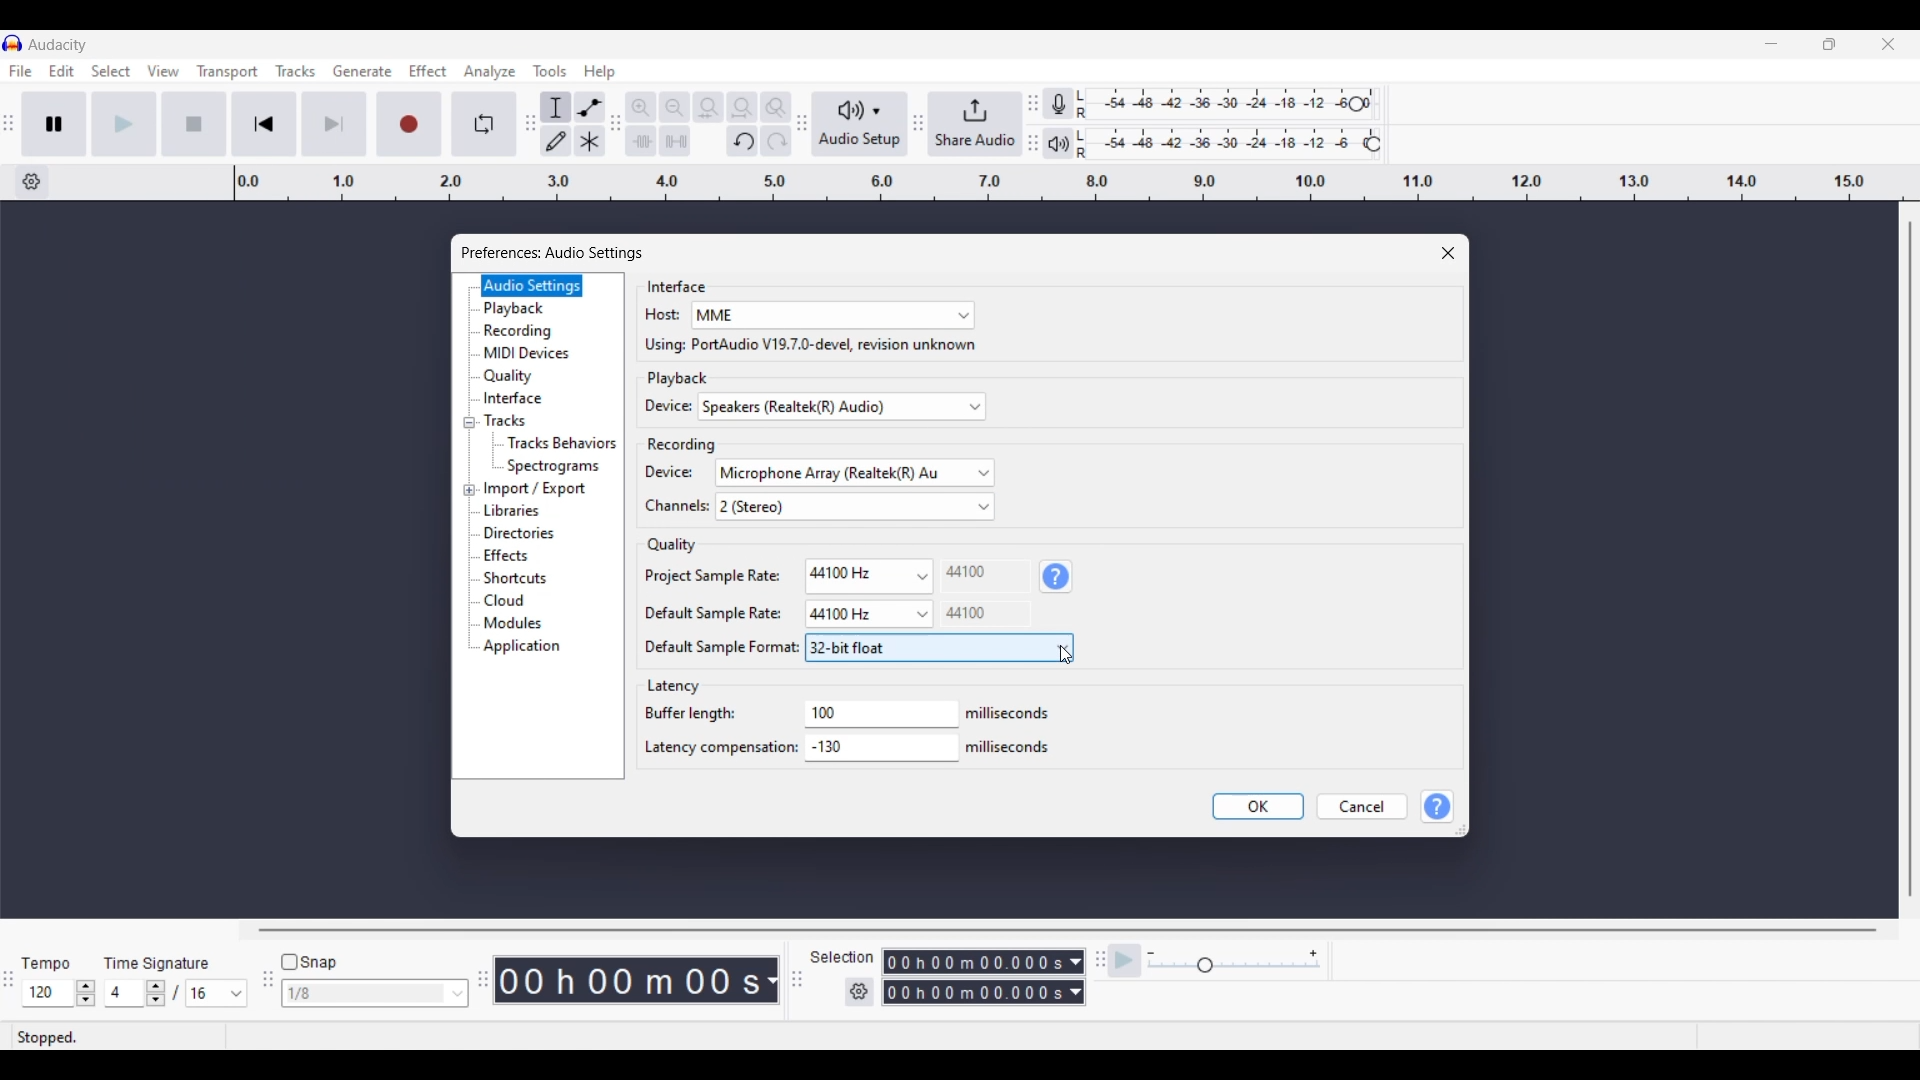 This screenshot has height=1080, width=1920. Describe the element at coordinates (663, 545) in the screenshot. I see `| Quality` at that location.